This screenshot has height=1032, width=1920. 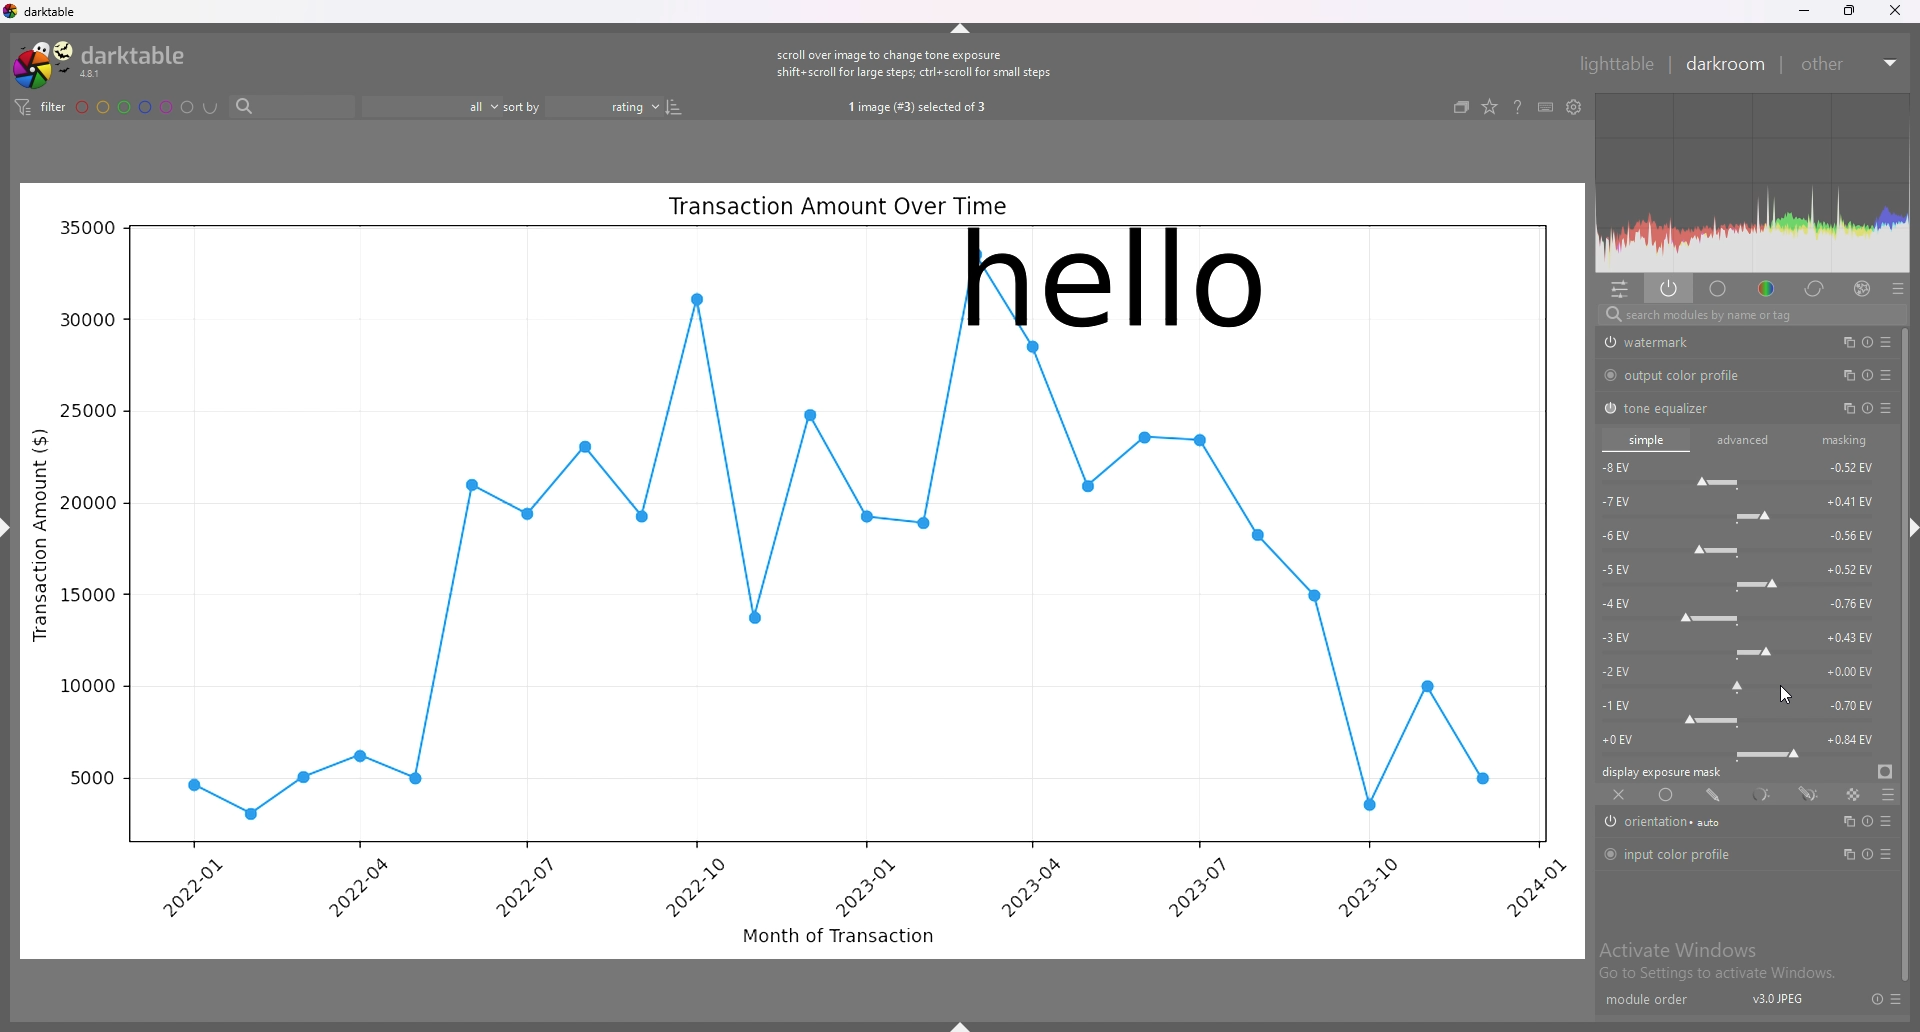 I want to click on color labels, so click(x=134, y=108).